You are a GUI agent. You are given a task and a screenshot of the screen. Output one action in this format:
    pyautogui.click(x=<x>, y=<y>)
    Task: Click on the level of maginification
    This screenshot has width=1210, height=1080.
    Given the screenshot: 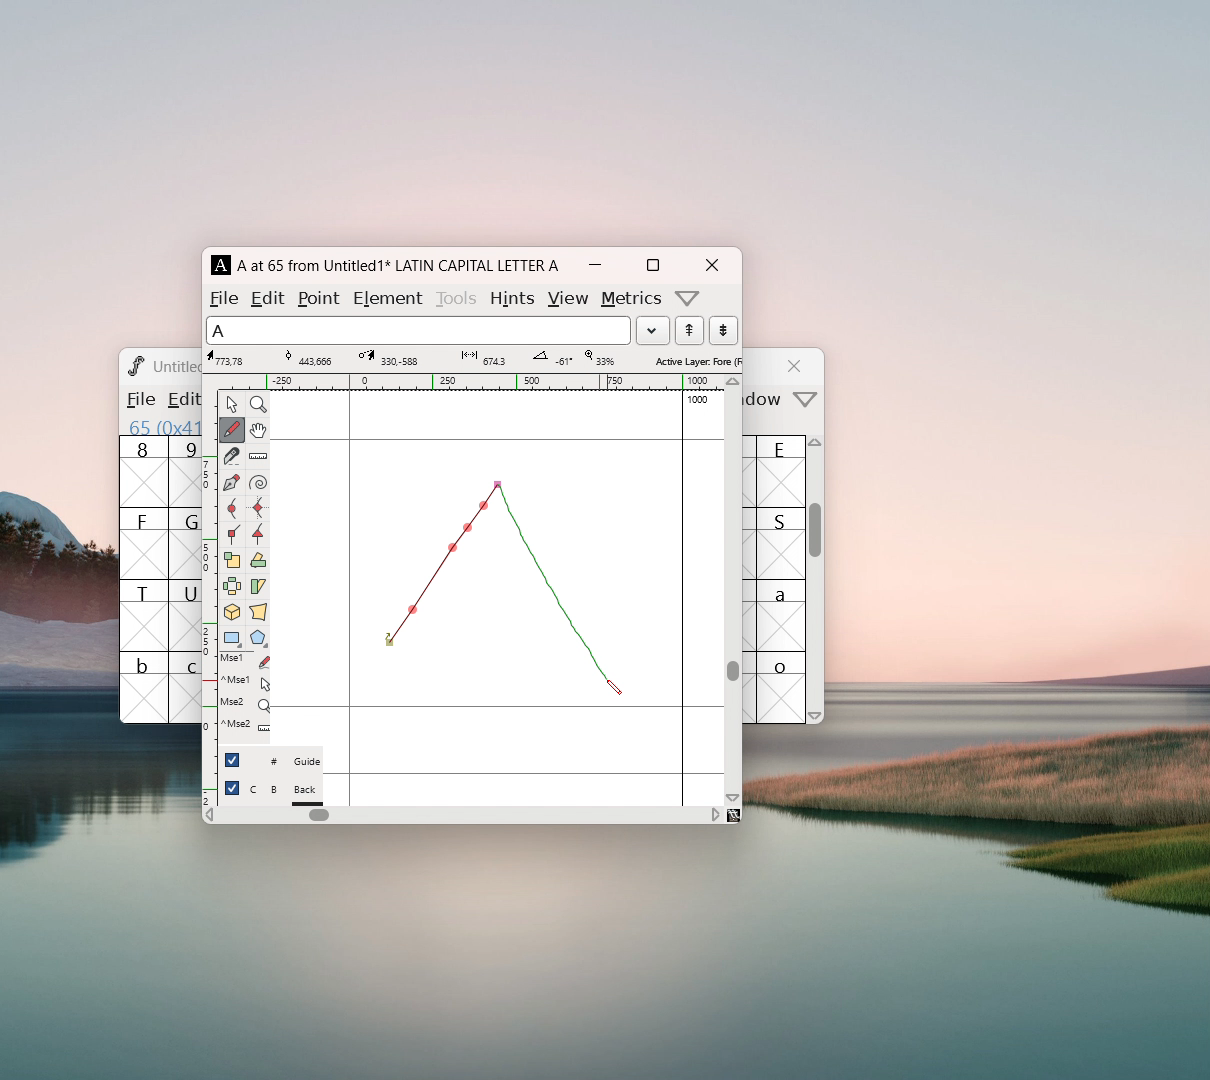 What is the action you would take?
    pyautogui.click(x=598, y=358)
    